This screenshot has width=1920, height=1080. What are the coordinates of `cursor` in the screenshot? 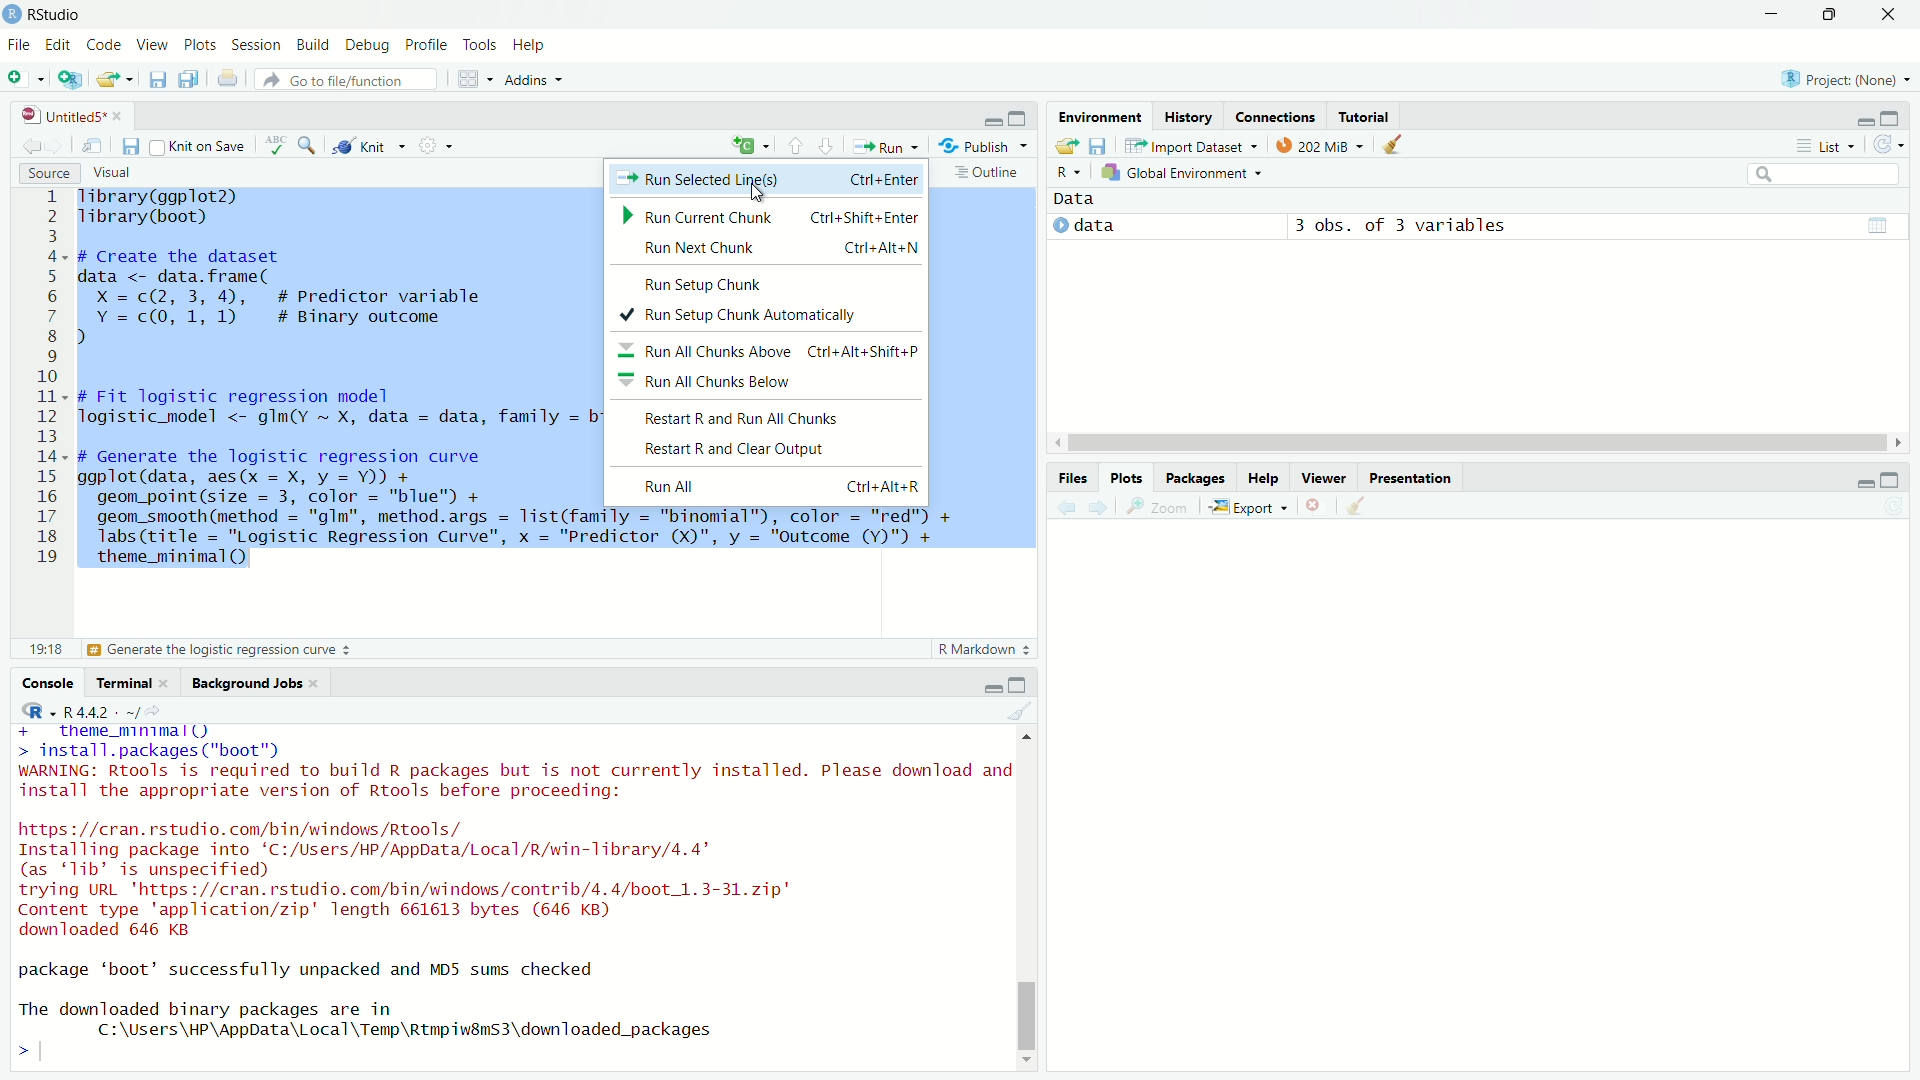 It's located at (760, 194).